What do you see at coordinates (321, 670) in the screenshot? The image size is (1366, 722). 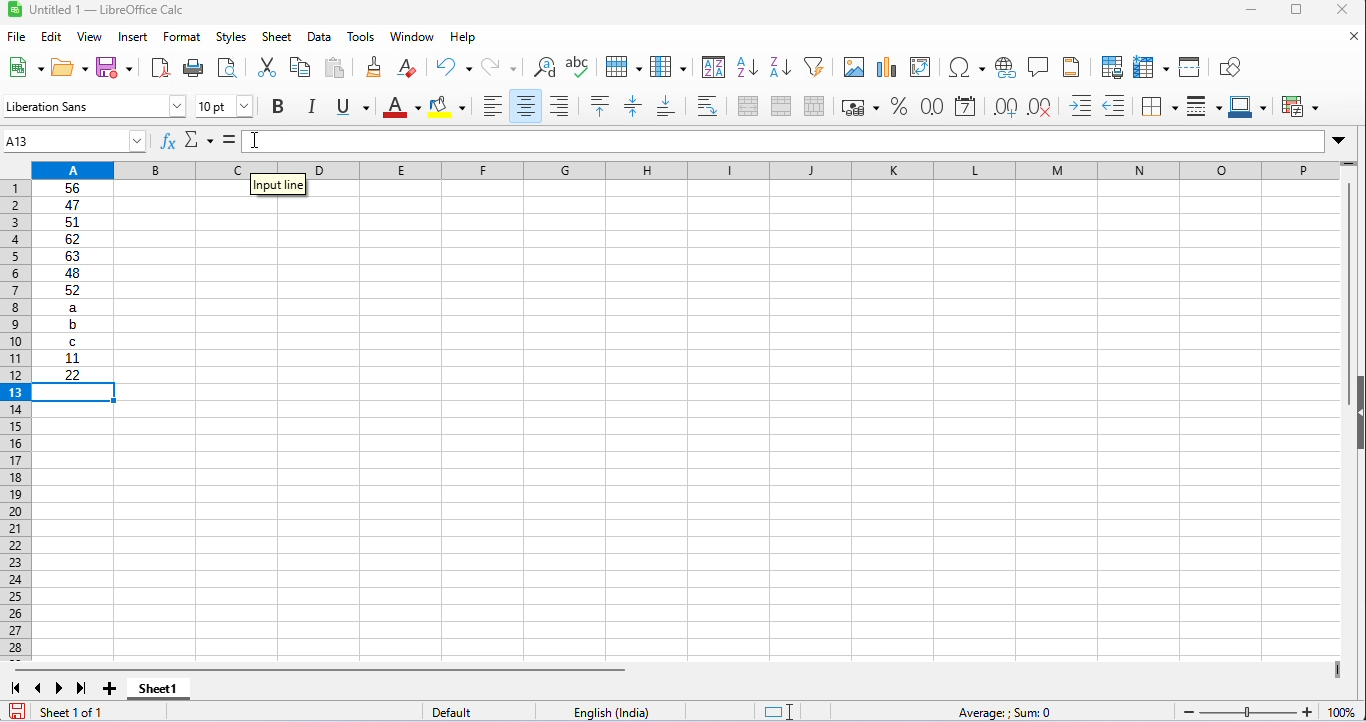 I see `horizontal scroll bar` at bounding box center [321, 670].